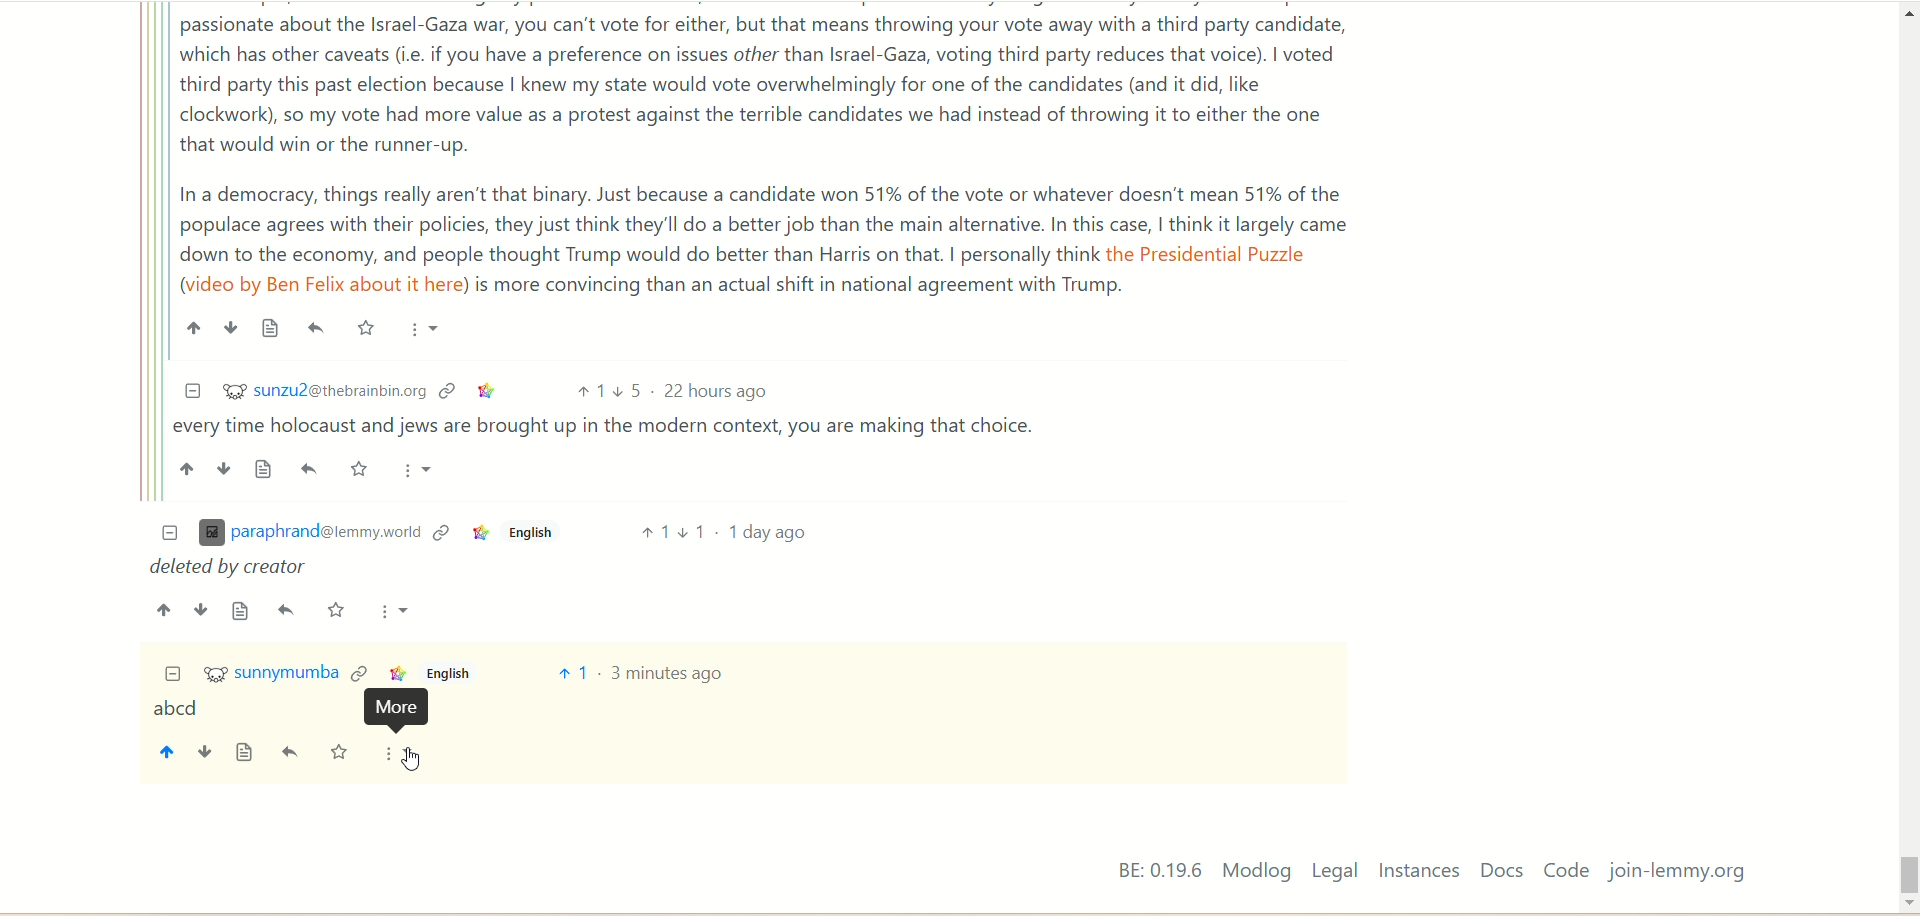  I want to click on Reply, so click(312, 469).